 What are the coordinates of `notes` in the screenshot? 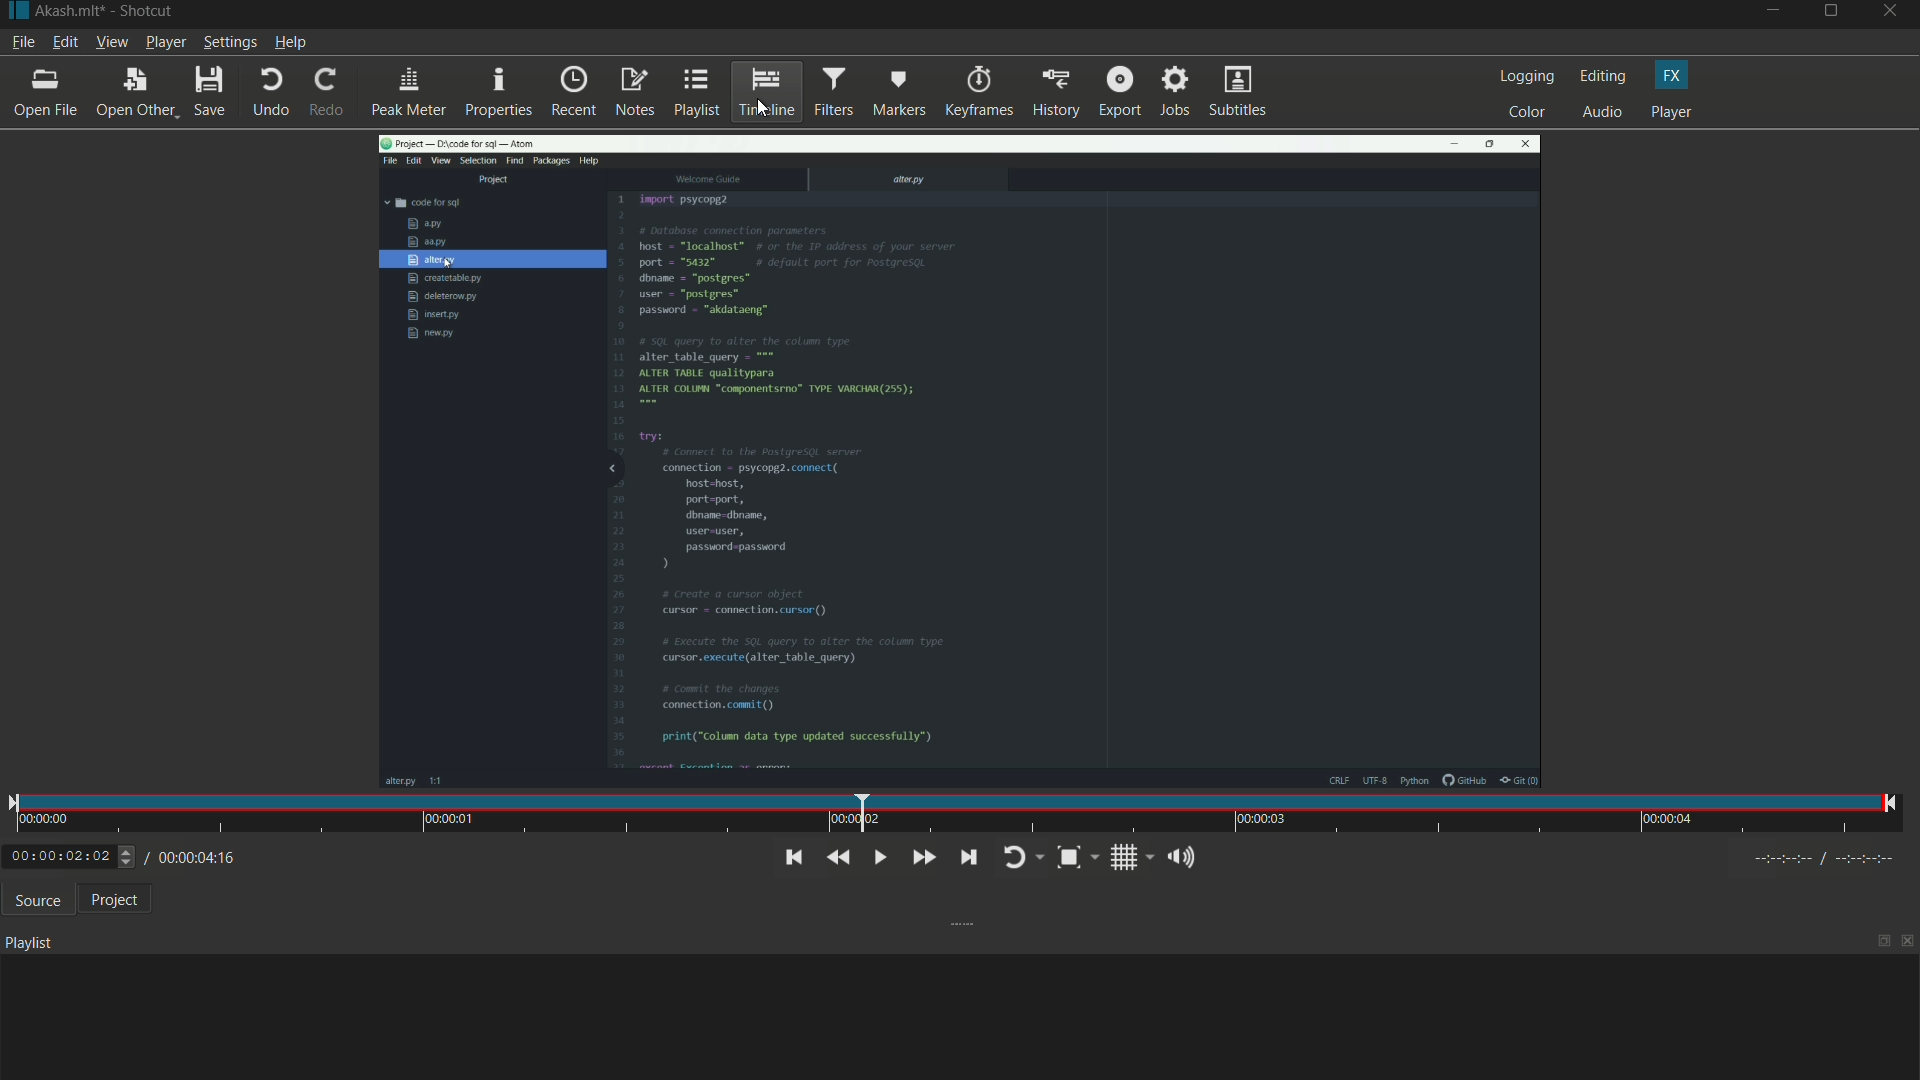 It's located at (635, 94).